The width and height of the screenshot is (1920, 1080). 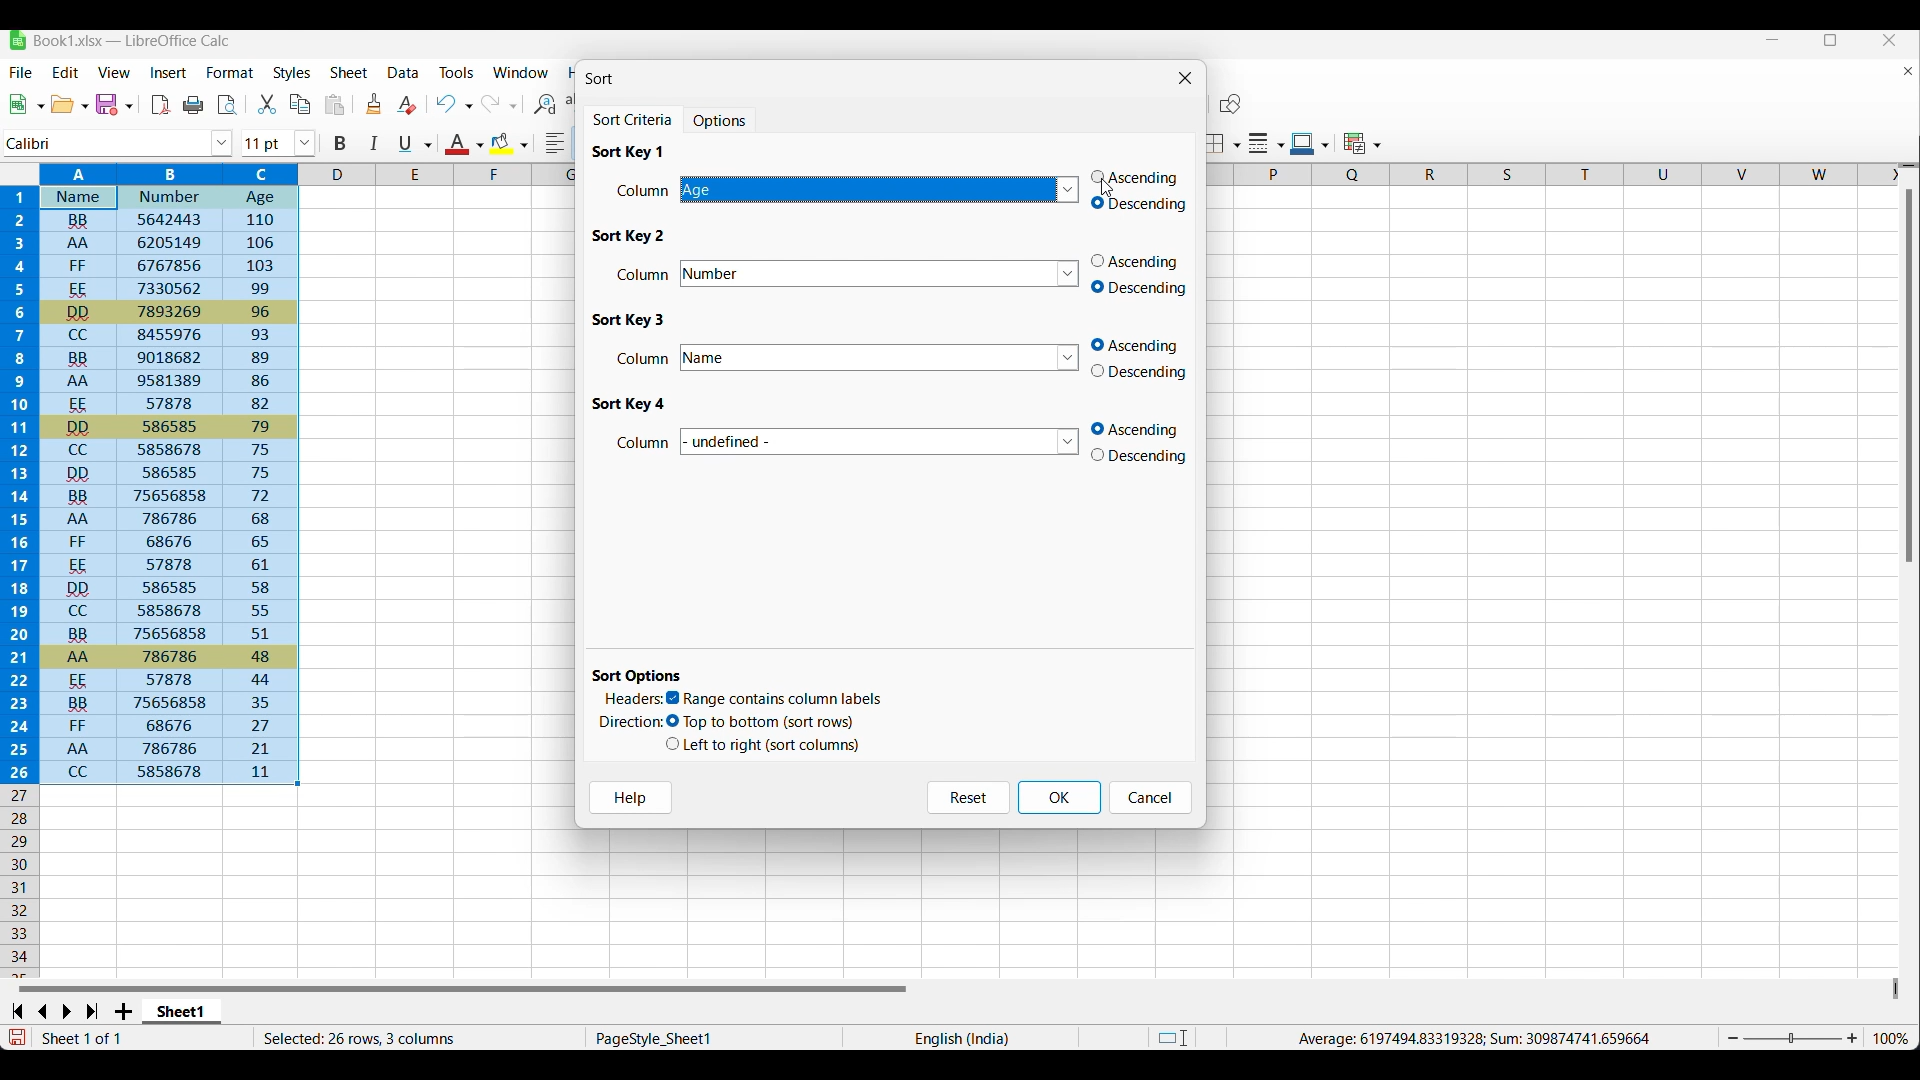 What do you see at coordinates (1173, 1038) in the screenshot?
I see `Standard selection` at bounding box center [1173, 1038].